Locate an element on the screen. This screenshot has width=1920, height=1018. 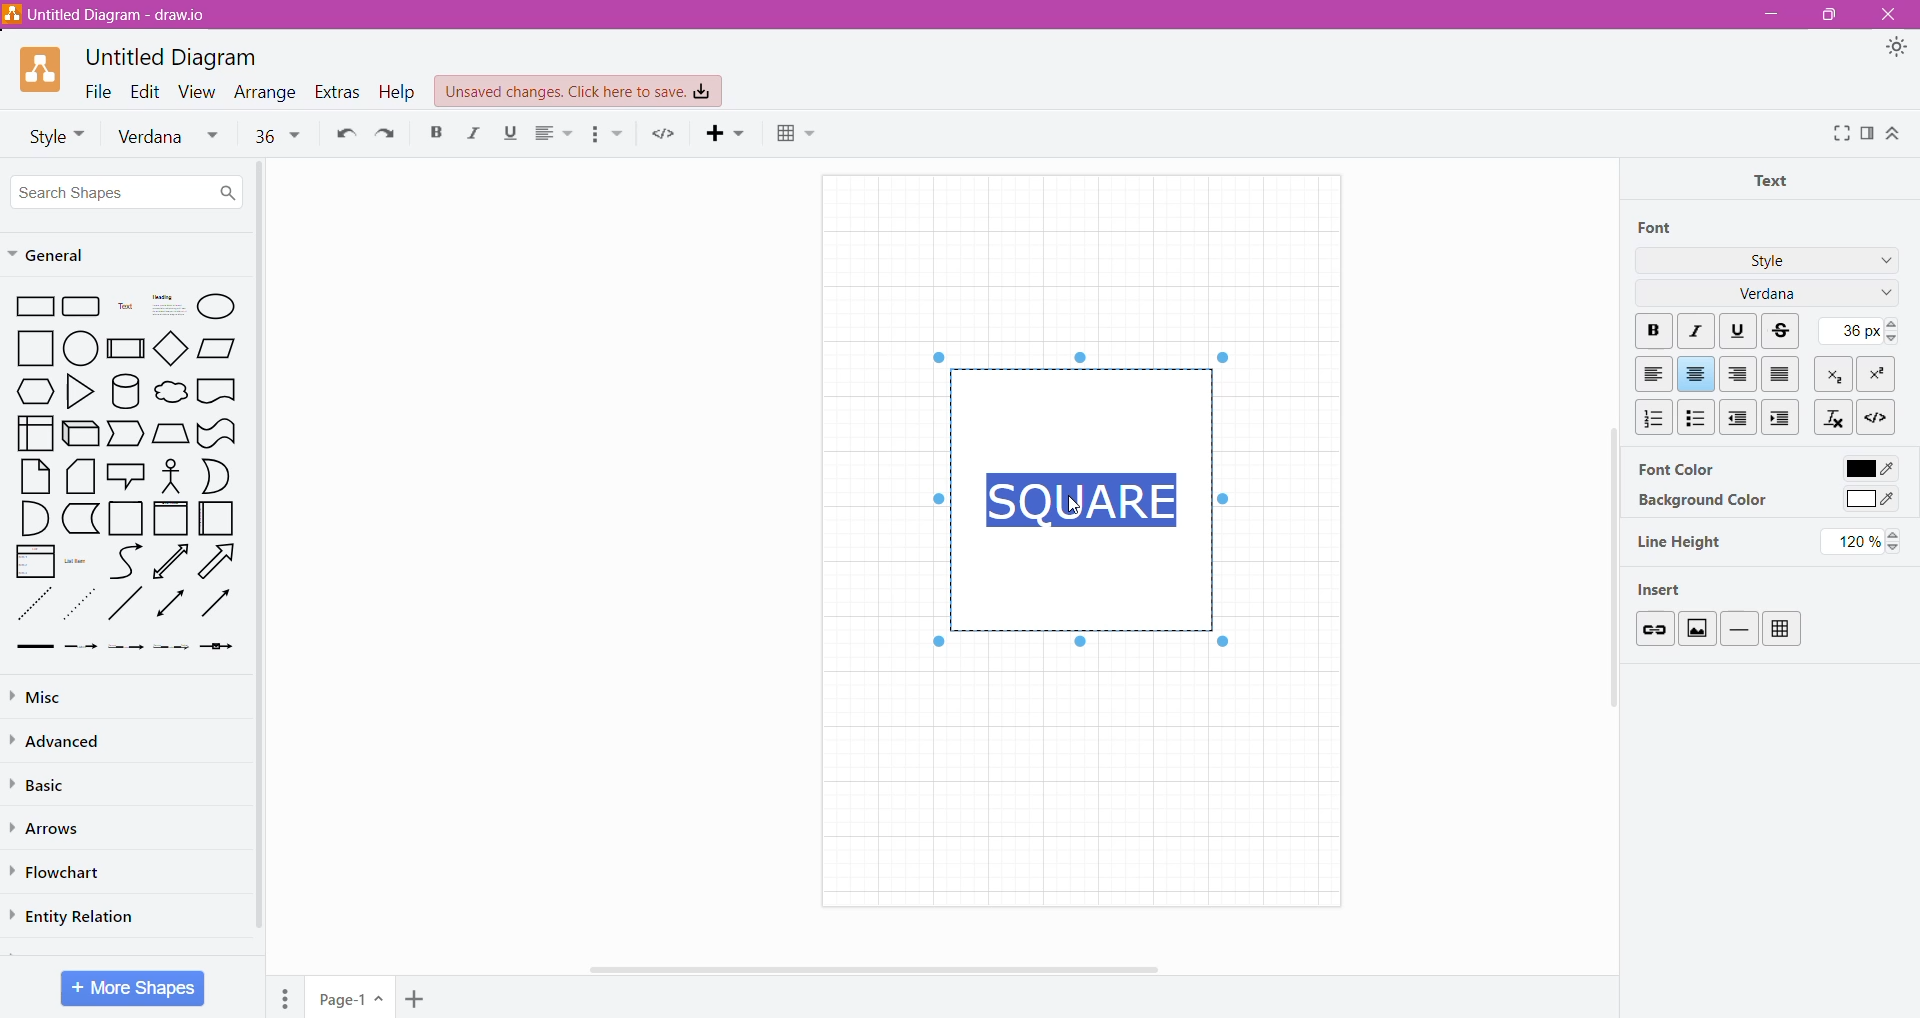
Text is located at coordinates (126, 306).